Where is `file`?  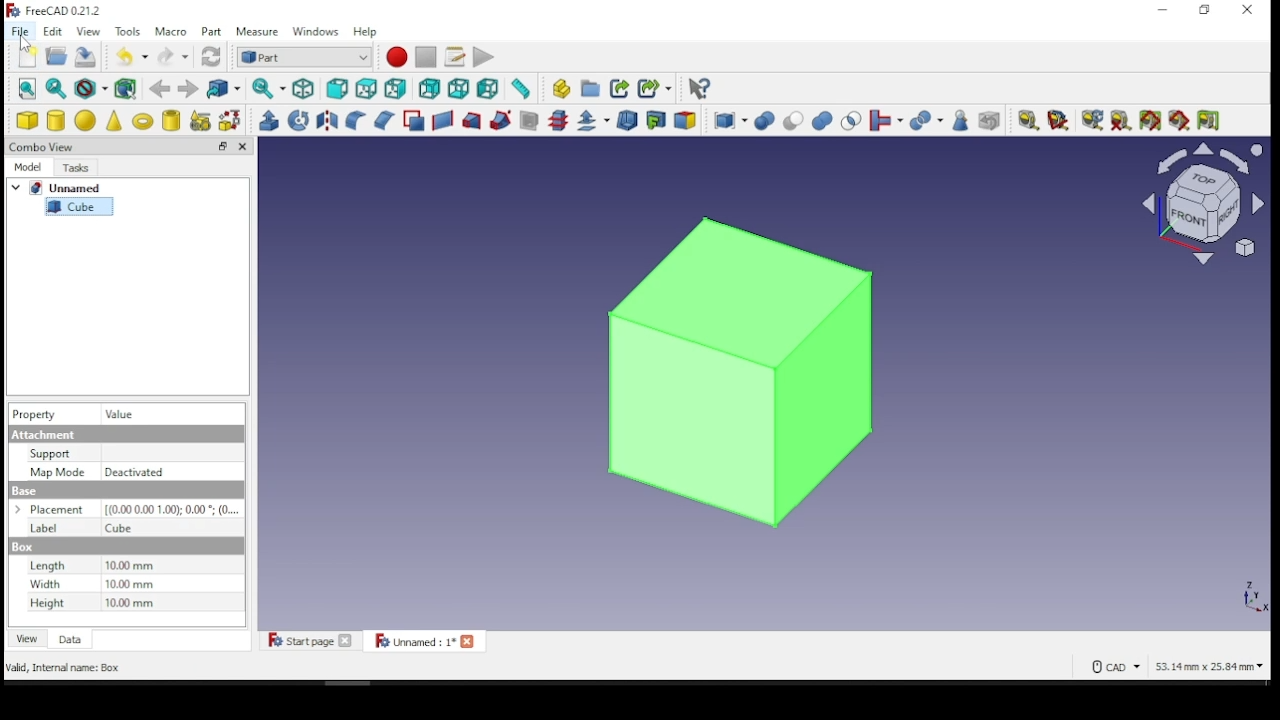
file is located at coordinates (21, 31).